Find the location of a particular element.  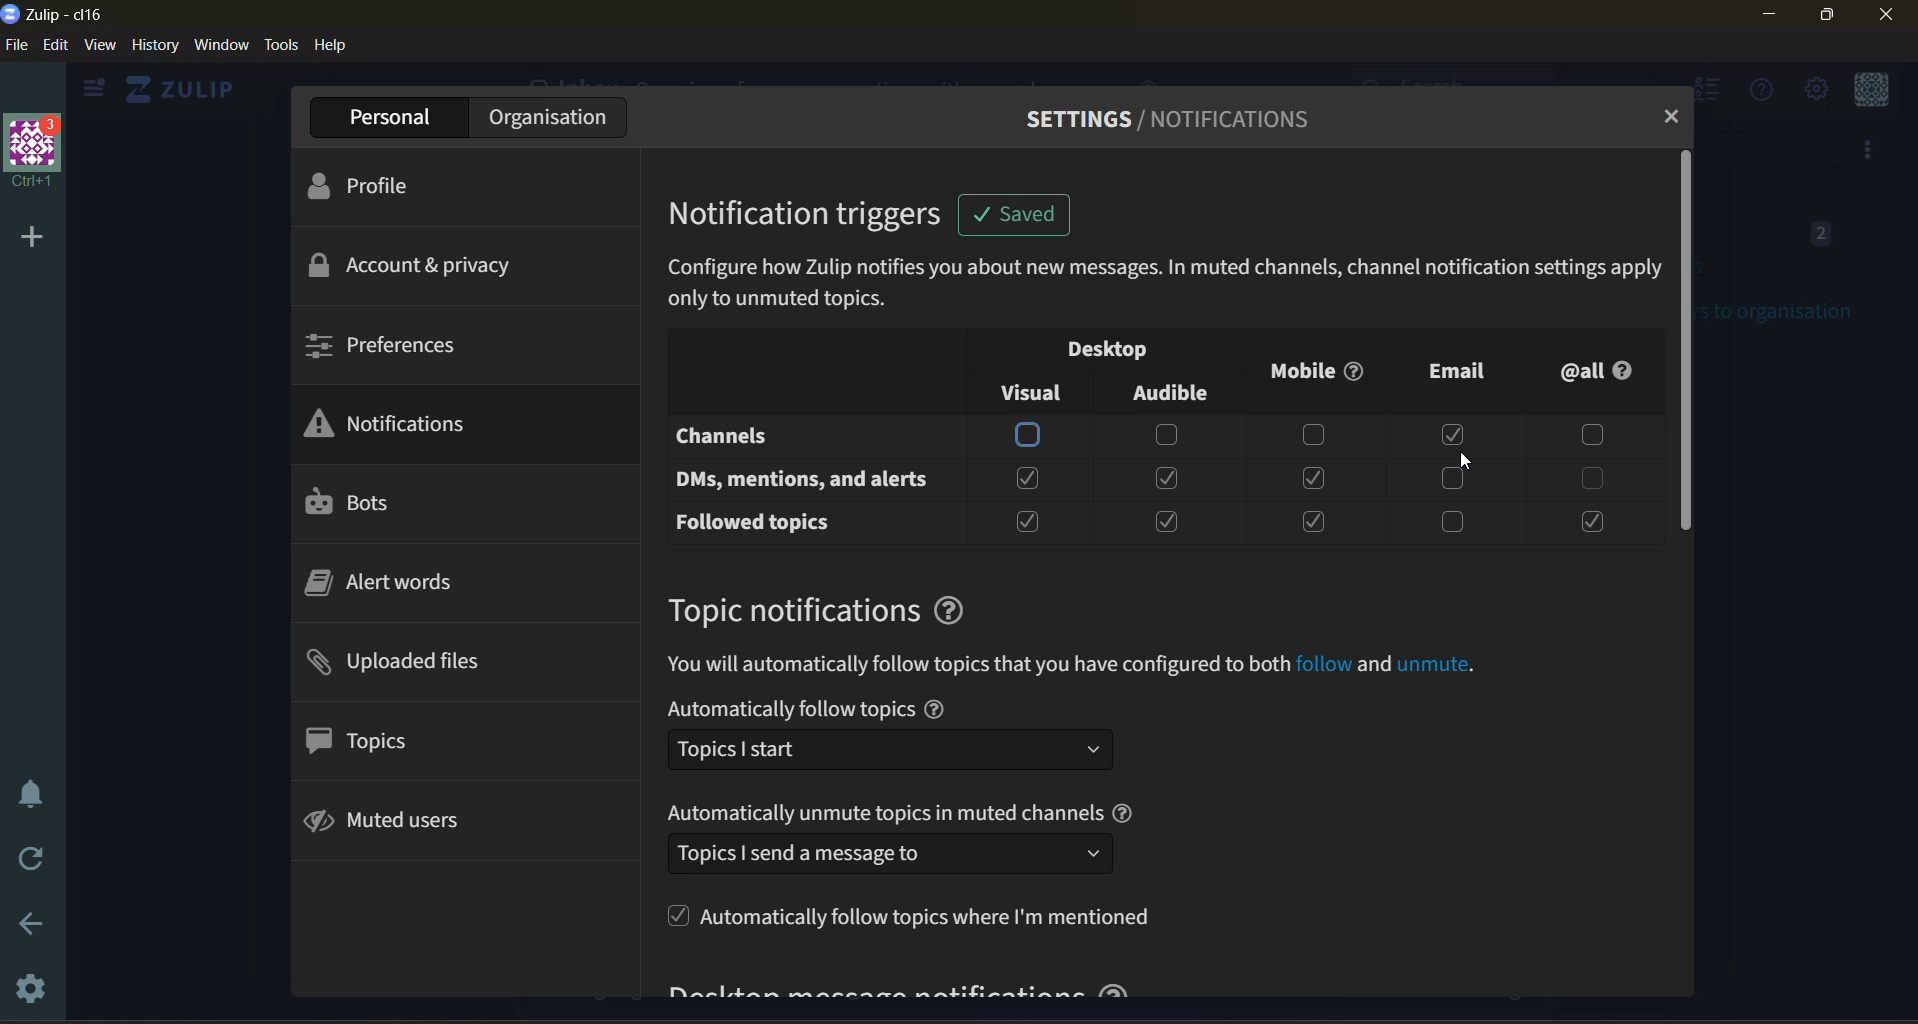

preferences is located at coordinates (391, 343).